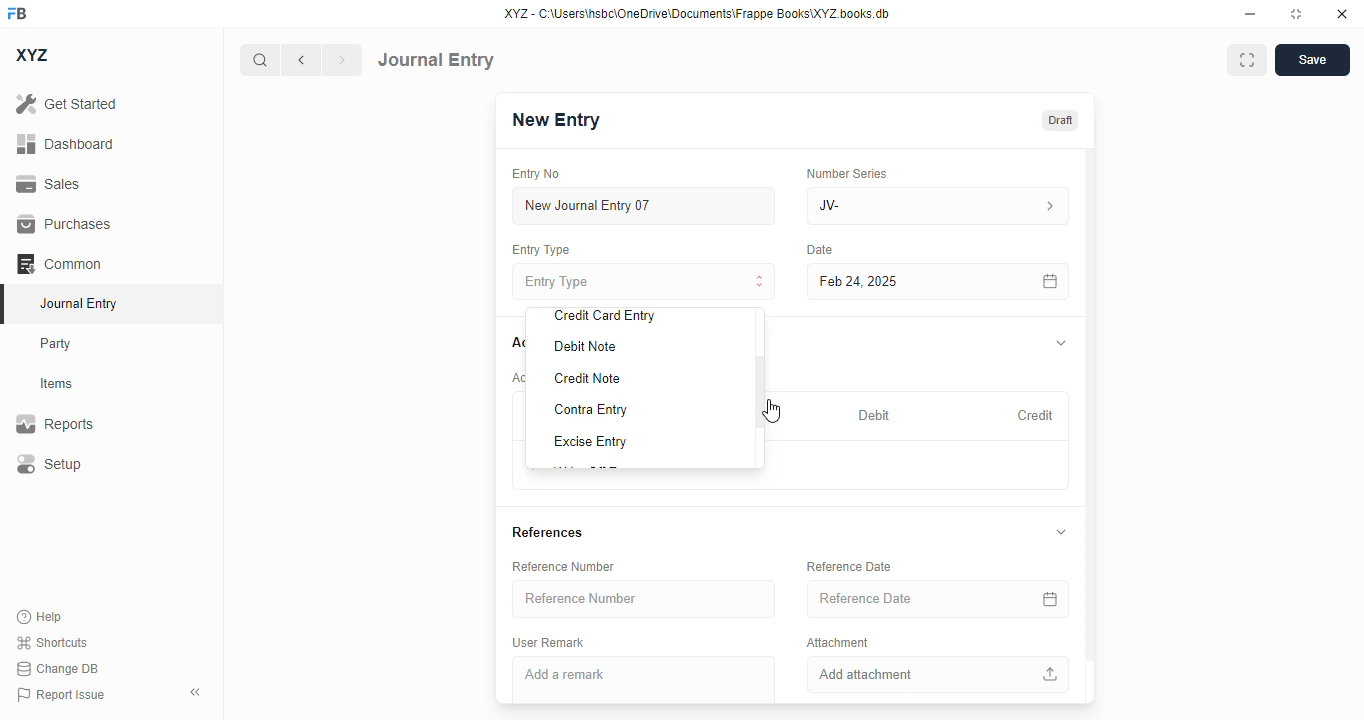  What do you see at coordinates (48, 184) in the screenshot?
I see `sales` at bounding box center [48, 184].